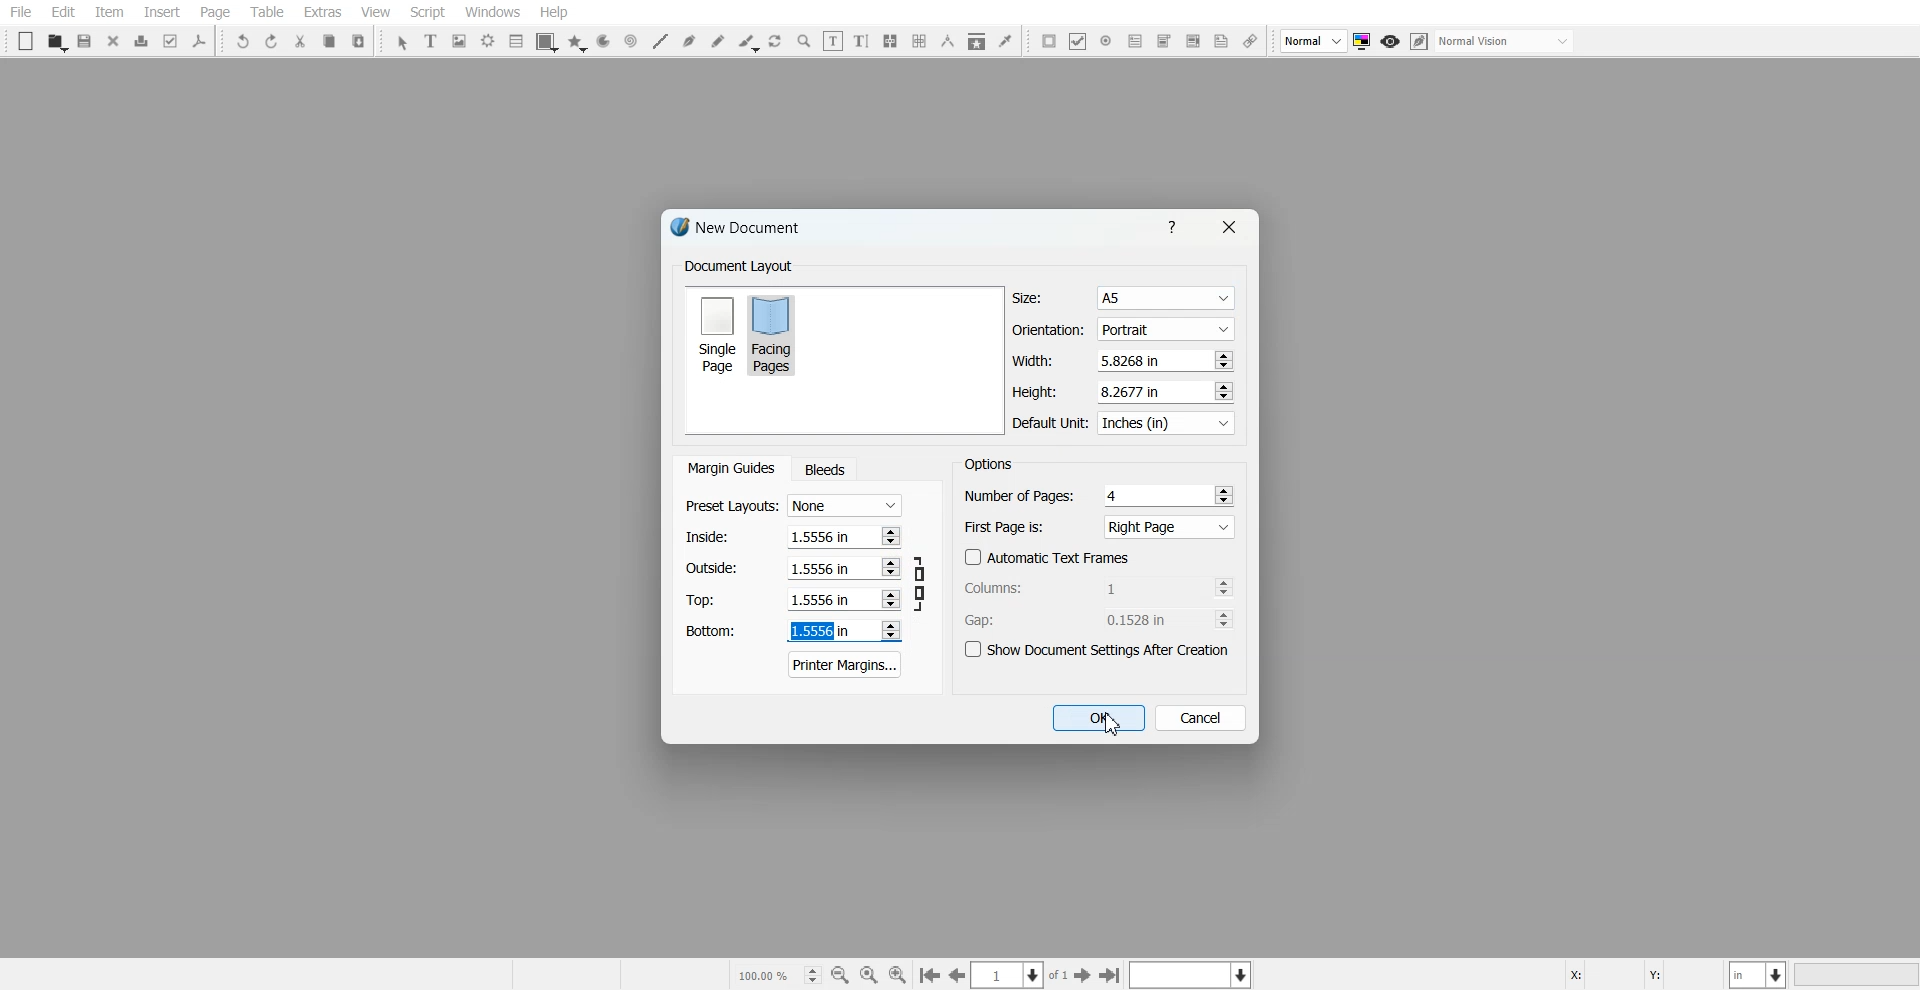  What do you see at coordinates (1643, 973) in the screenshot?
I see `X, Y Co-ordinate` at bounding box center [1643, 973].